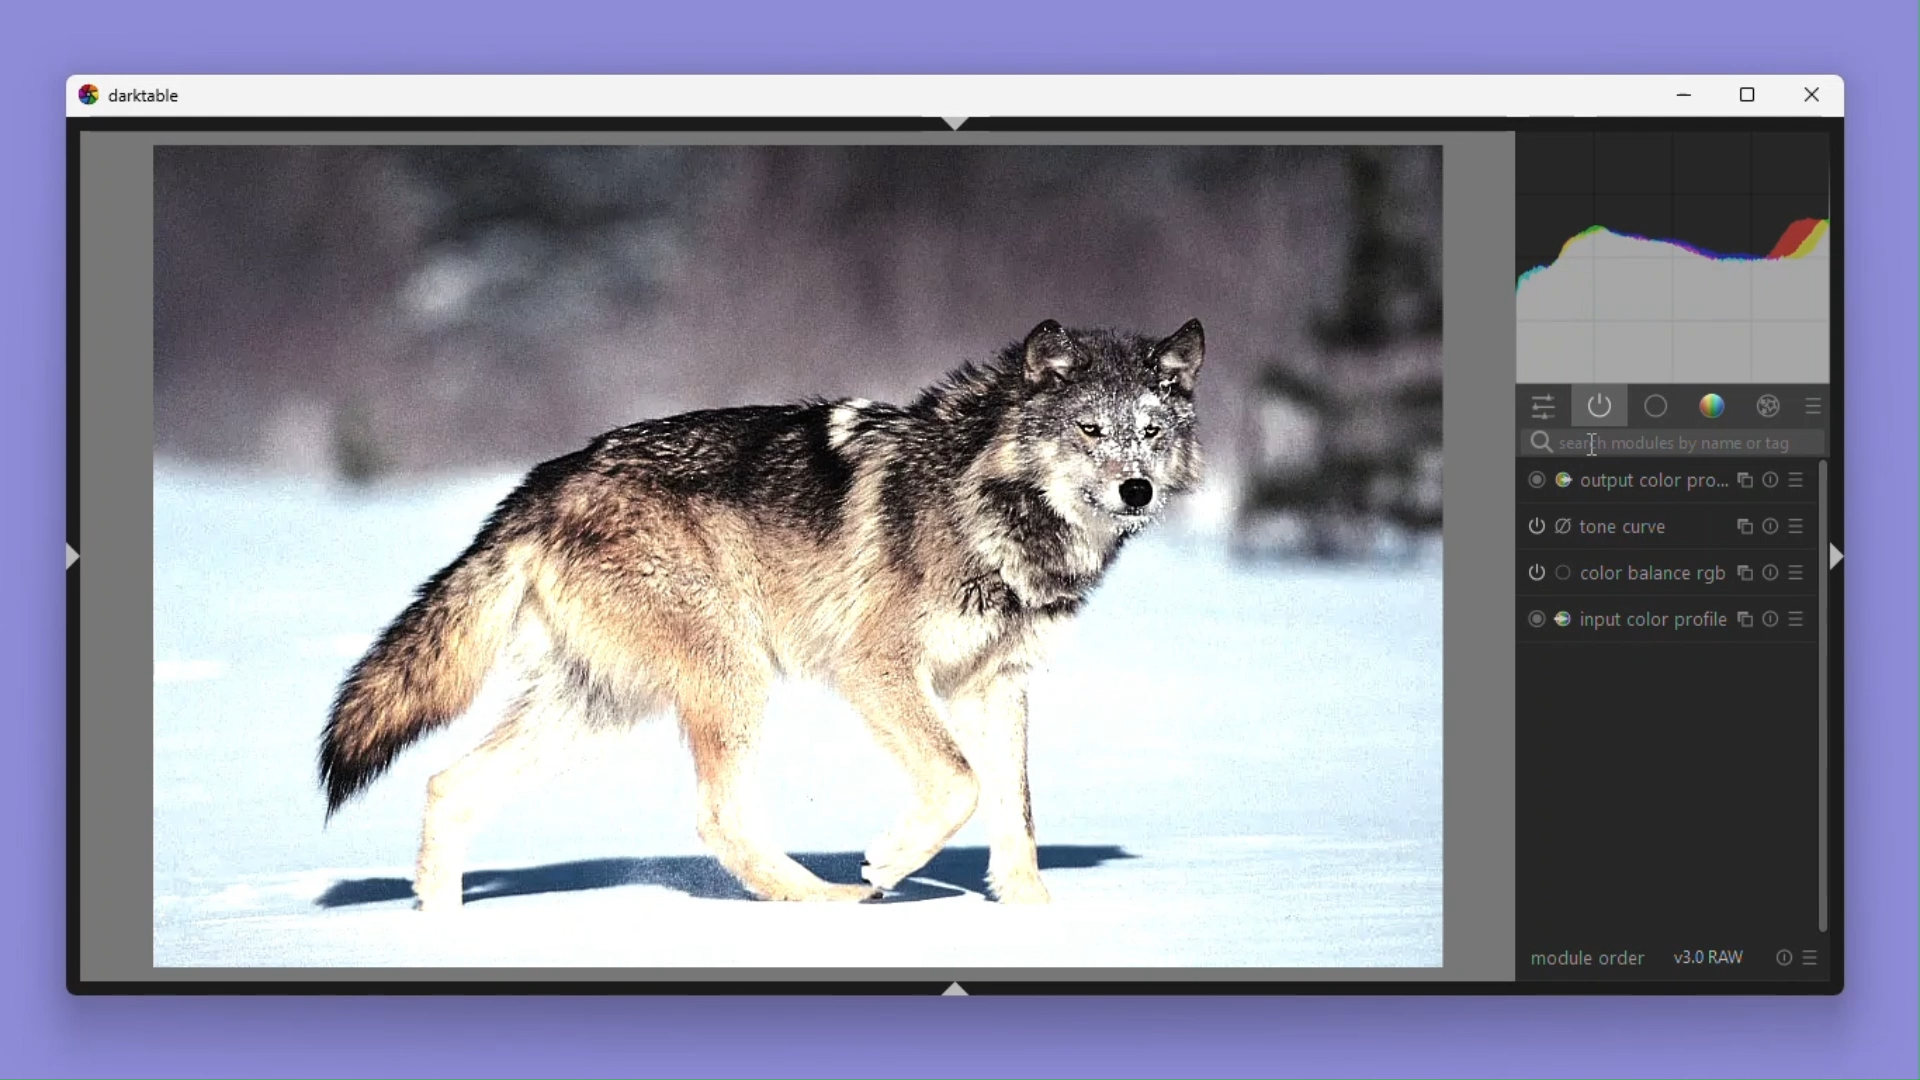 The image size is (1920, 1080). Describe the element at coordinates (145, 94) in the screenshot. I see `Dark table logo` at that location.